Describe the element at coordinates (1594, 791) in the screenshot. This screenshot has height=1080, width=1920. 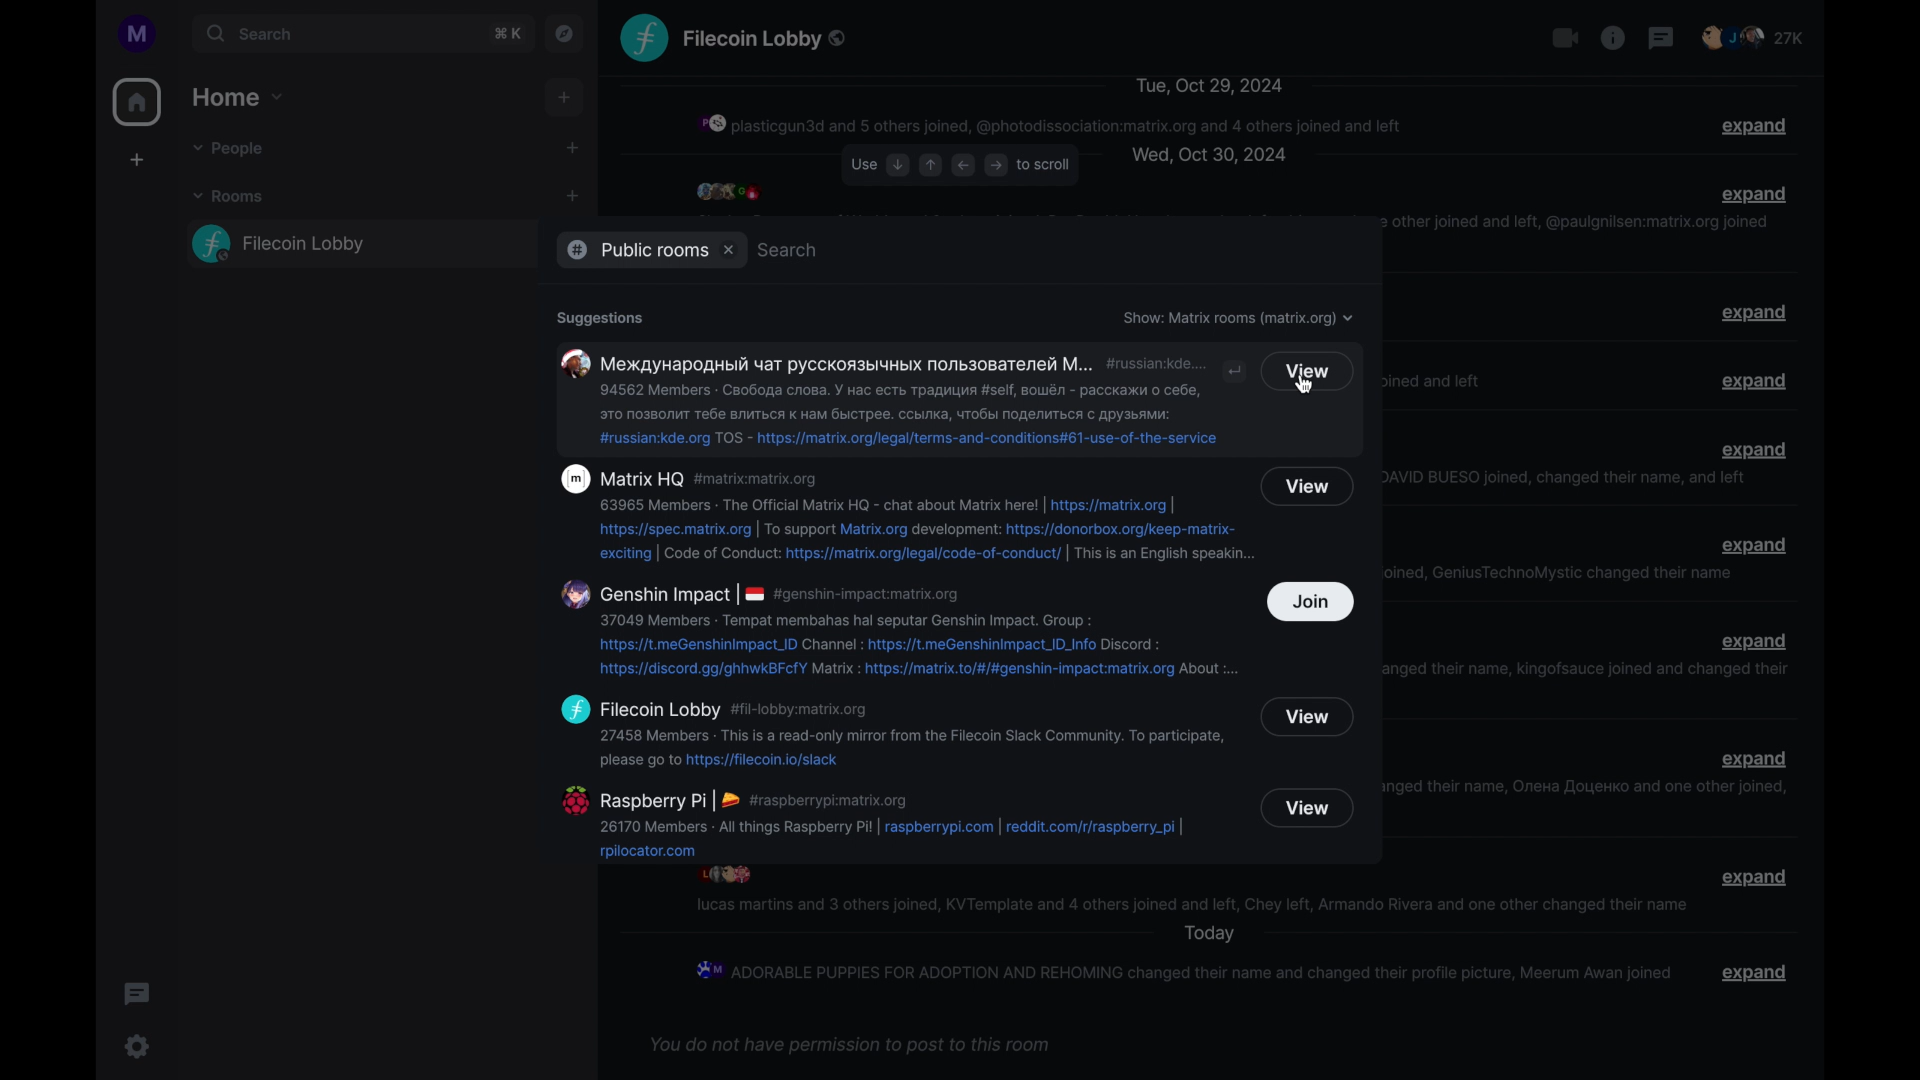
I see `McCleary and 8 others joined and left, @lisrocks:matrix.org joined and joined and left, Chey changed their name, Oneta [loyeko and one other joined,
xylophonium left` at that location.